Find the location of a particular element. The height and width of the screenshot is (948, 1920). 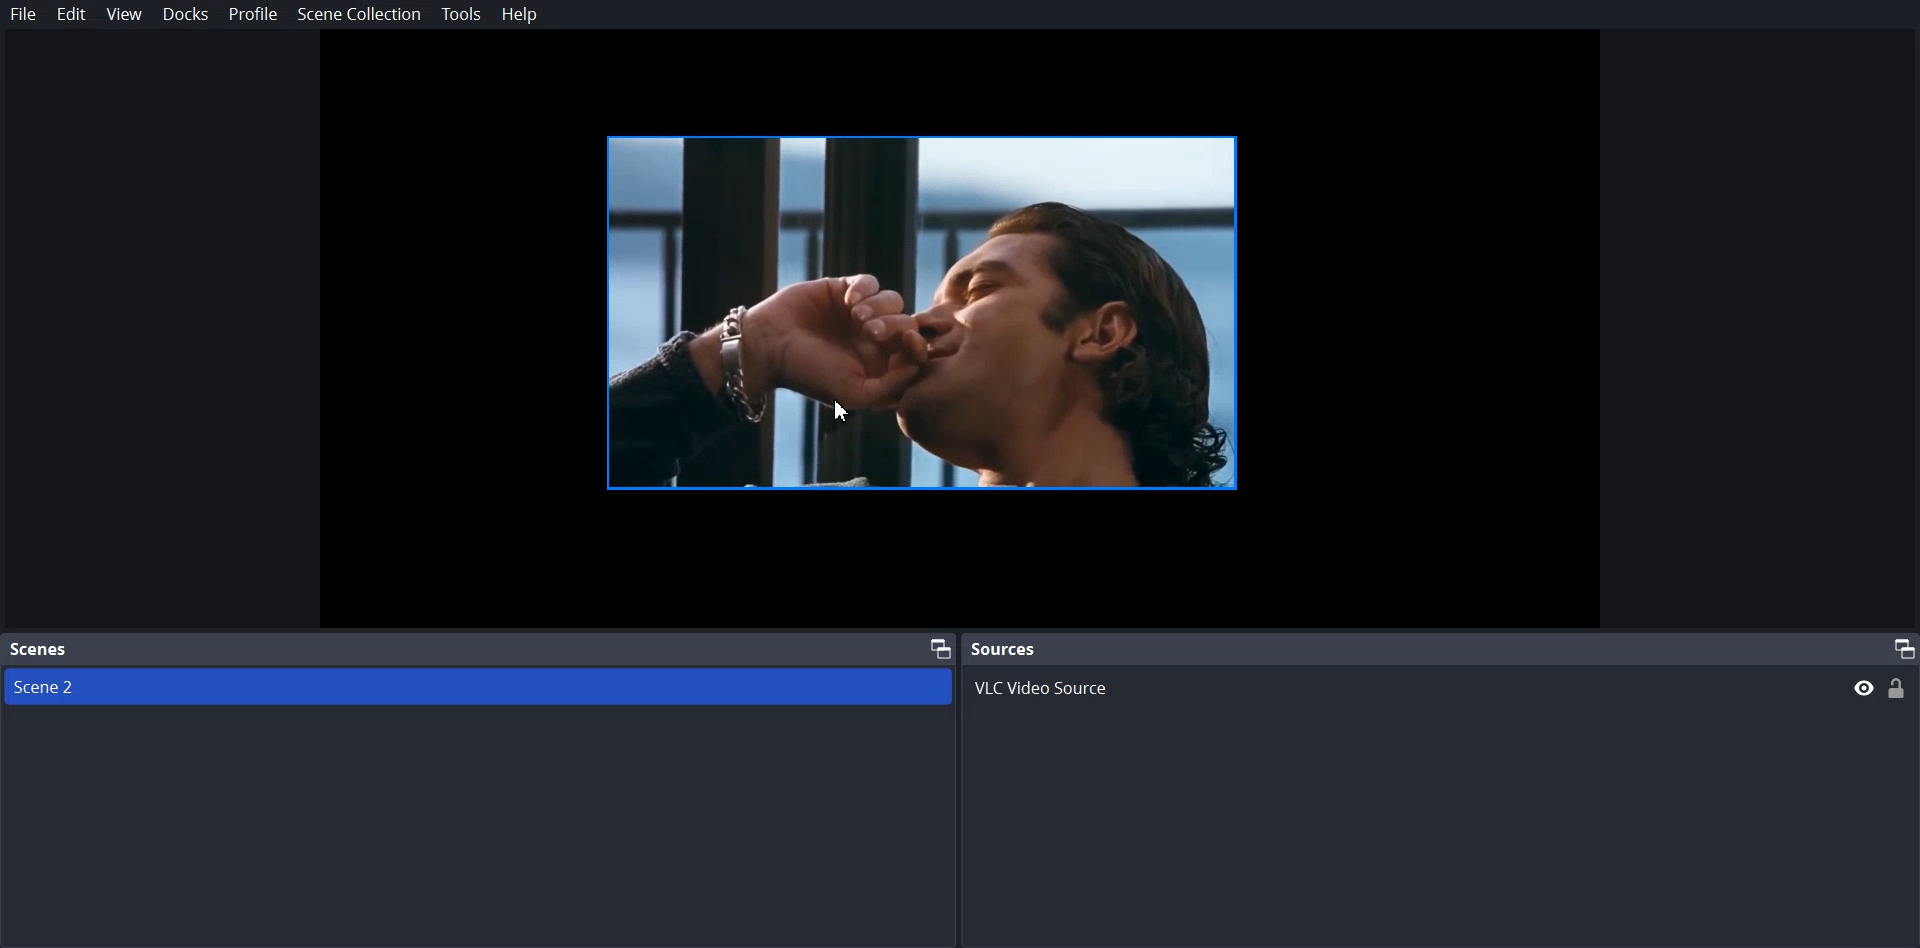

Sources is located at coordinates (1004, 647).